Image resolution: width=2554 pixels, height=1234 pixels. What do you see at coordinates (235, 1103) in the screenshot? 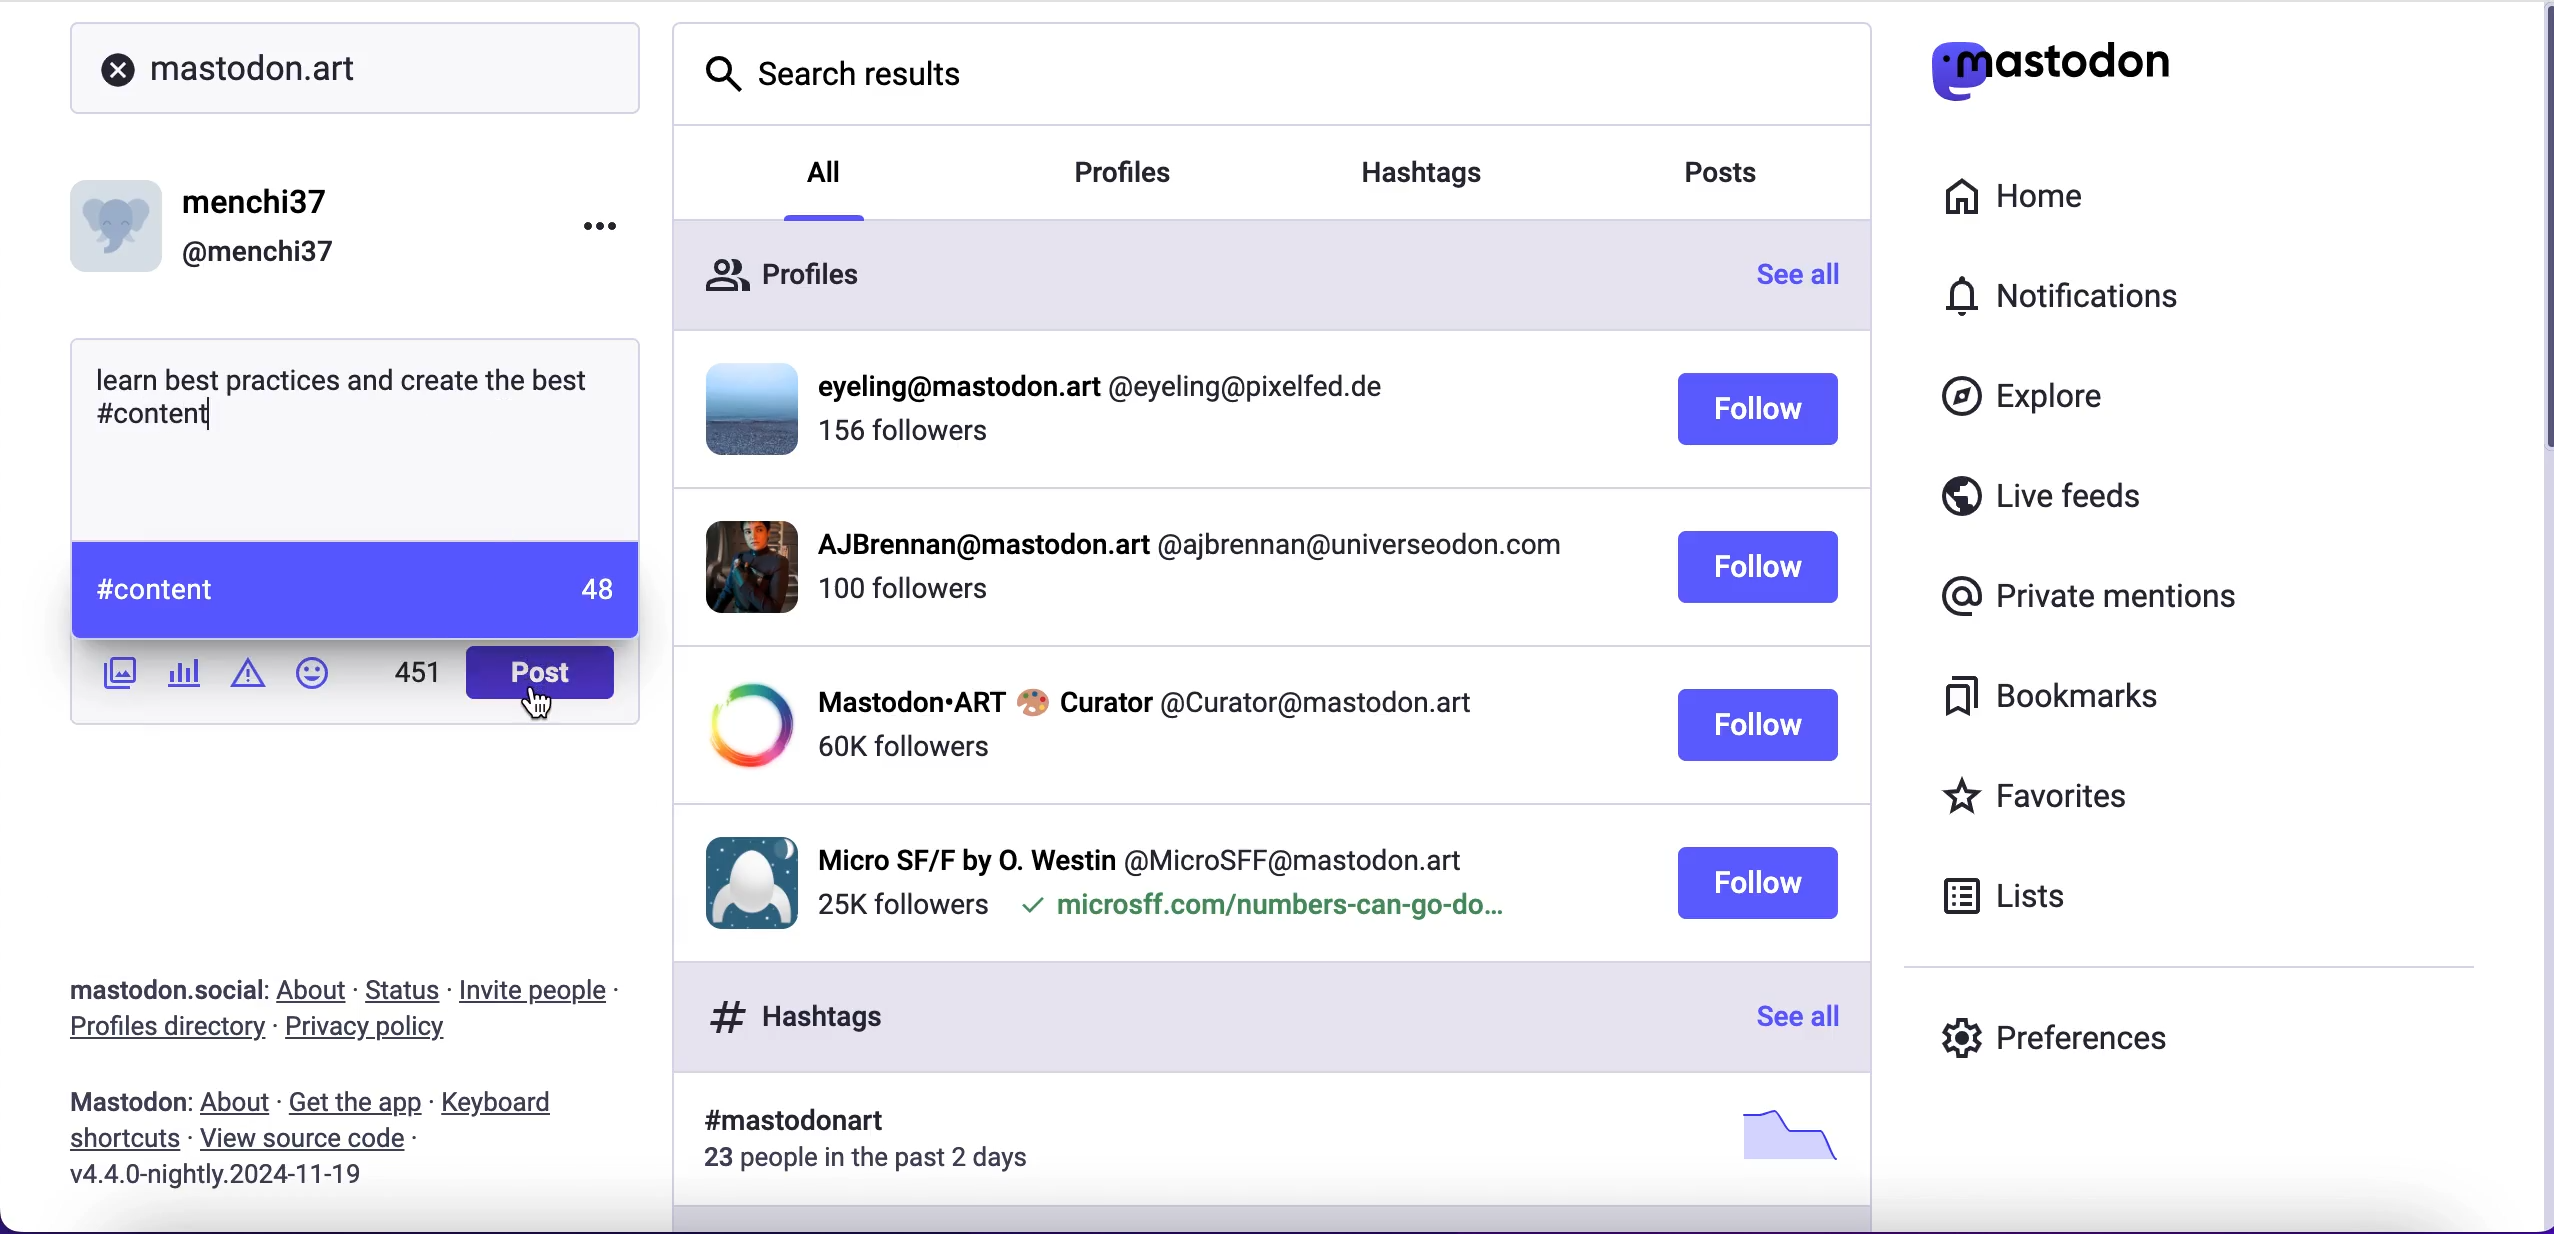
I see `about` at bounding box center [235, 1103].